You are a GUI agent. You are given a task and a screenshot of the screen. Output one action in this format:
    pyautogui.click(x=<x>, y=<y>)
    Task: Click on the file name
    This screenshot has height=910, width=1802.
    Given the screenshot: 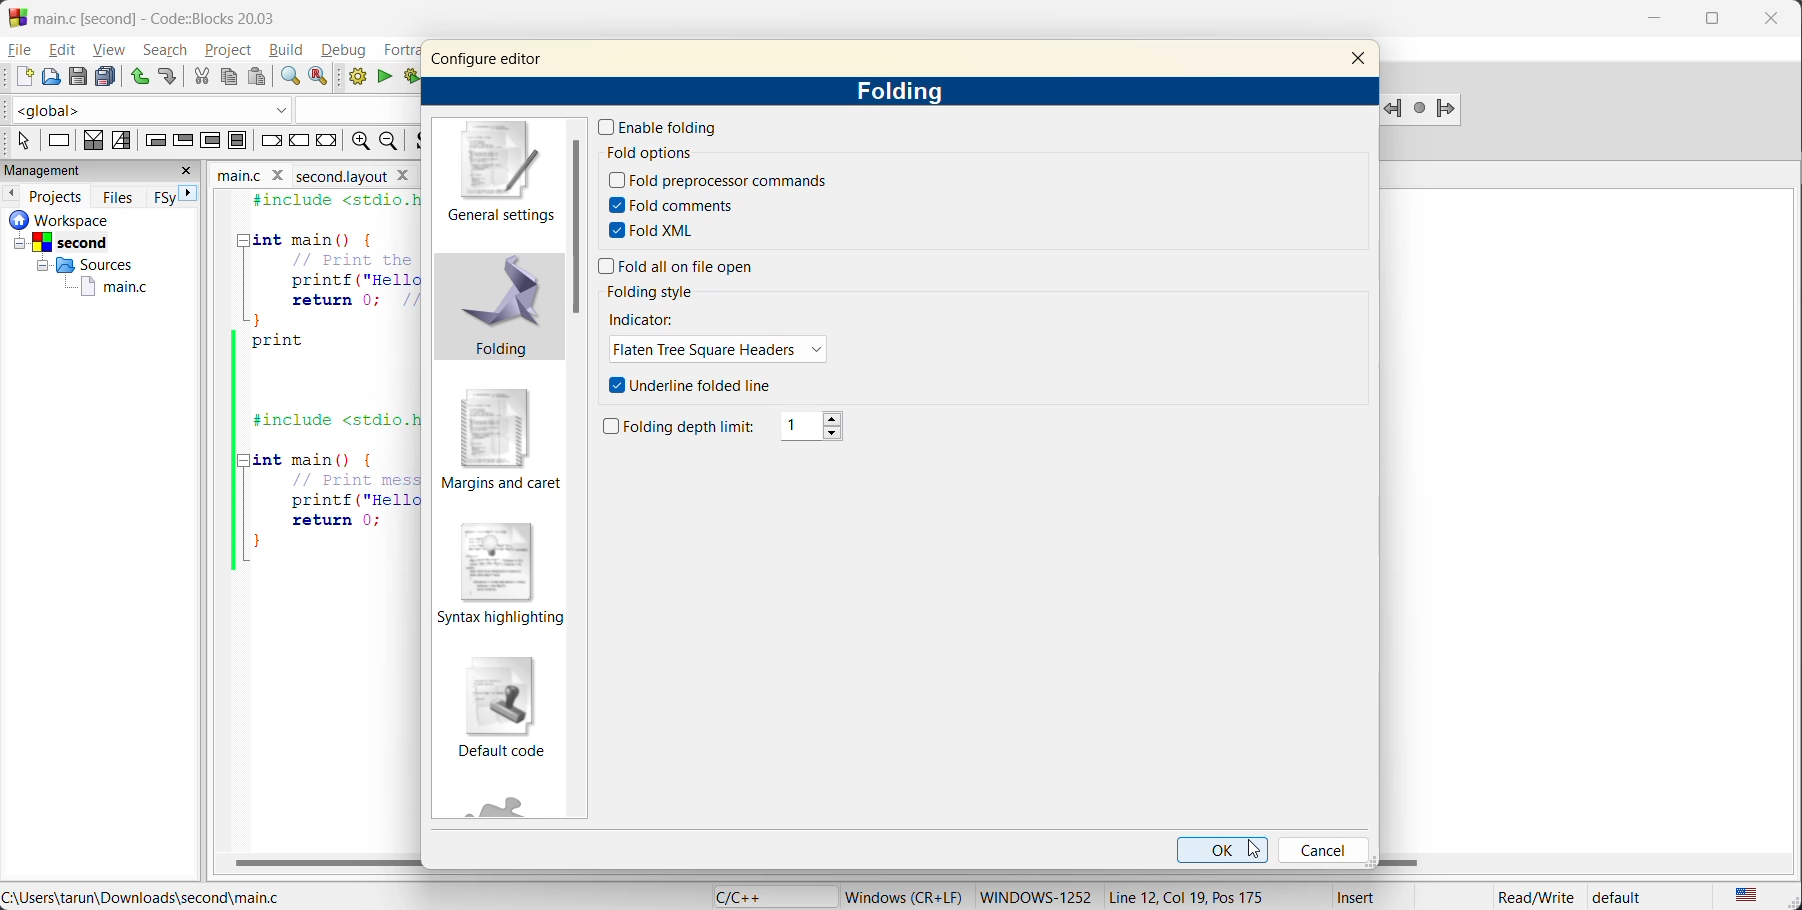 What is the action you would take?
    pyautogui.click(x=254, y=173)
    